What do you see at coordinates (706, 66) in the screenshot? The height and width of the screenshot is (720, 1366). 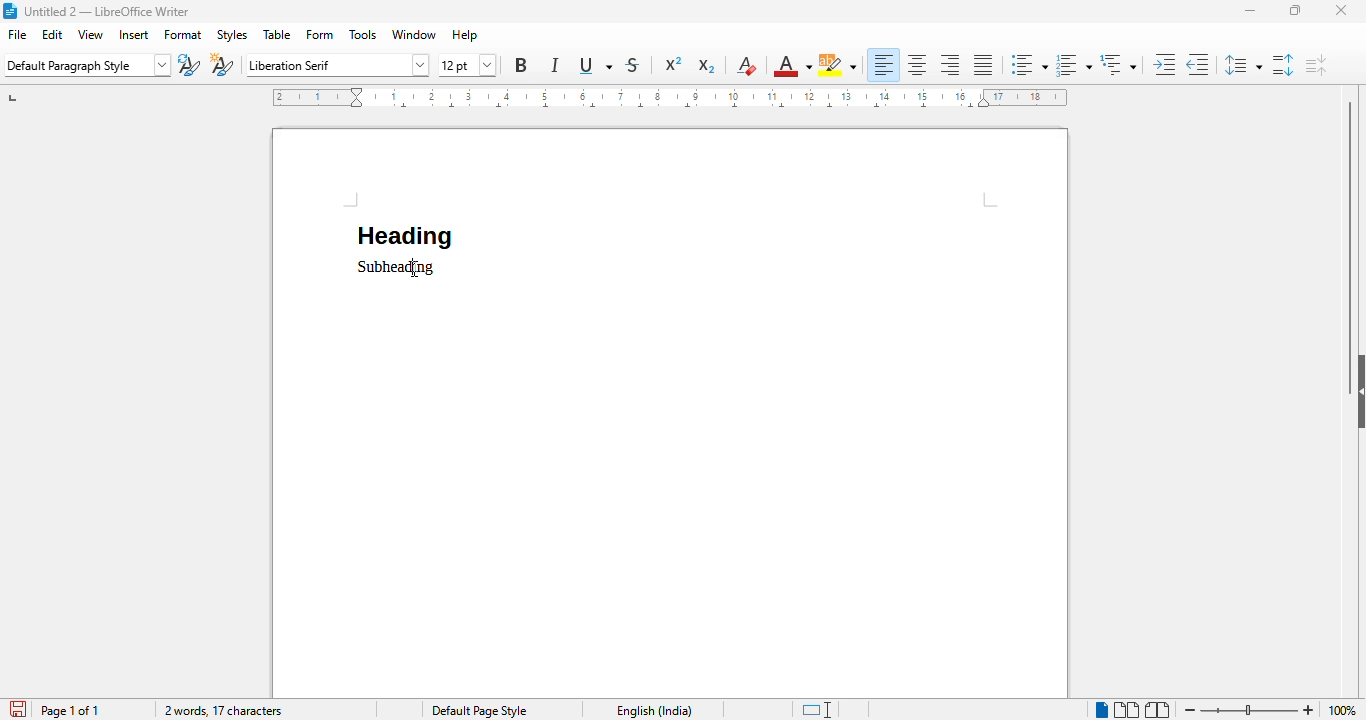 I see `subscript` at bounding box center [706, 66].